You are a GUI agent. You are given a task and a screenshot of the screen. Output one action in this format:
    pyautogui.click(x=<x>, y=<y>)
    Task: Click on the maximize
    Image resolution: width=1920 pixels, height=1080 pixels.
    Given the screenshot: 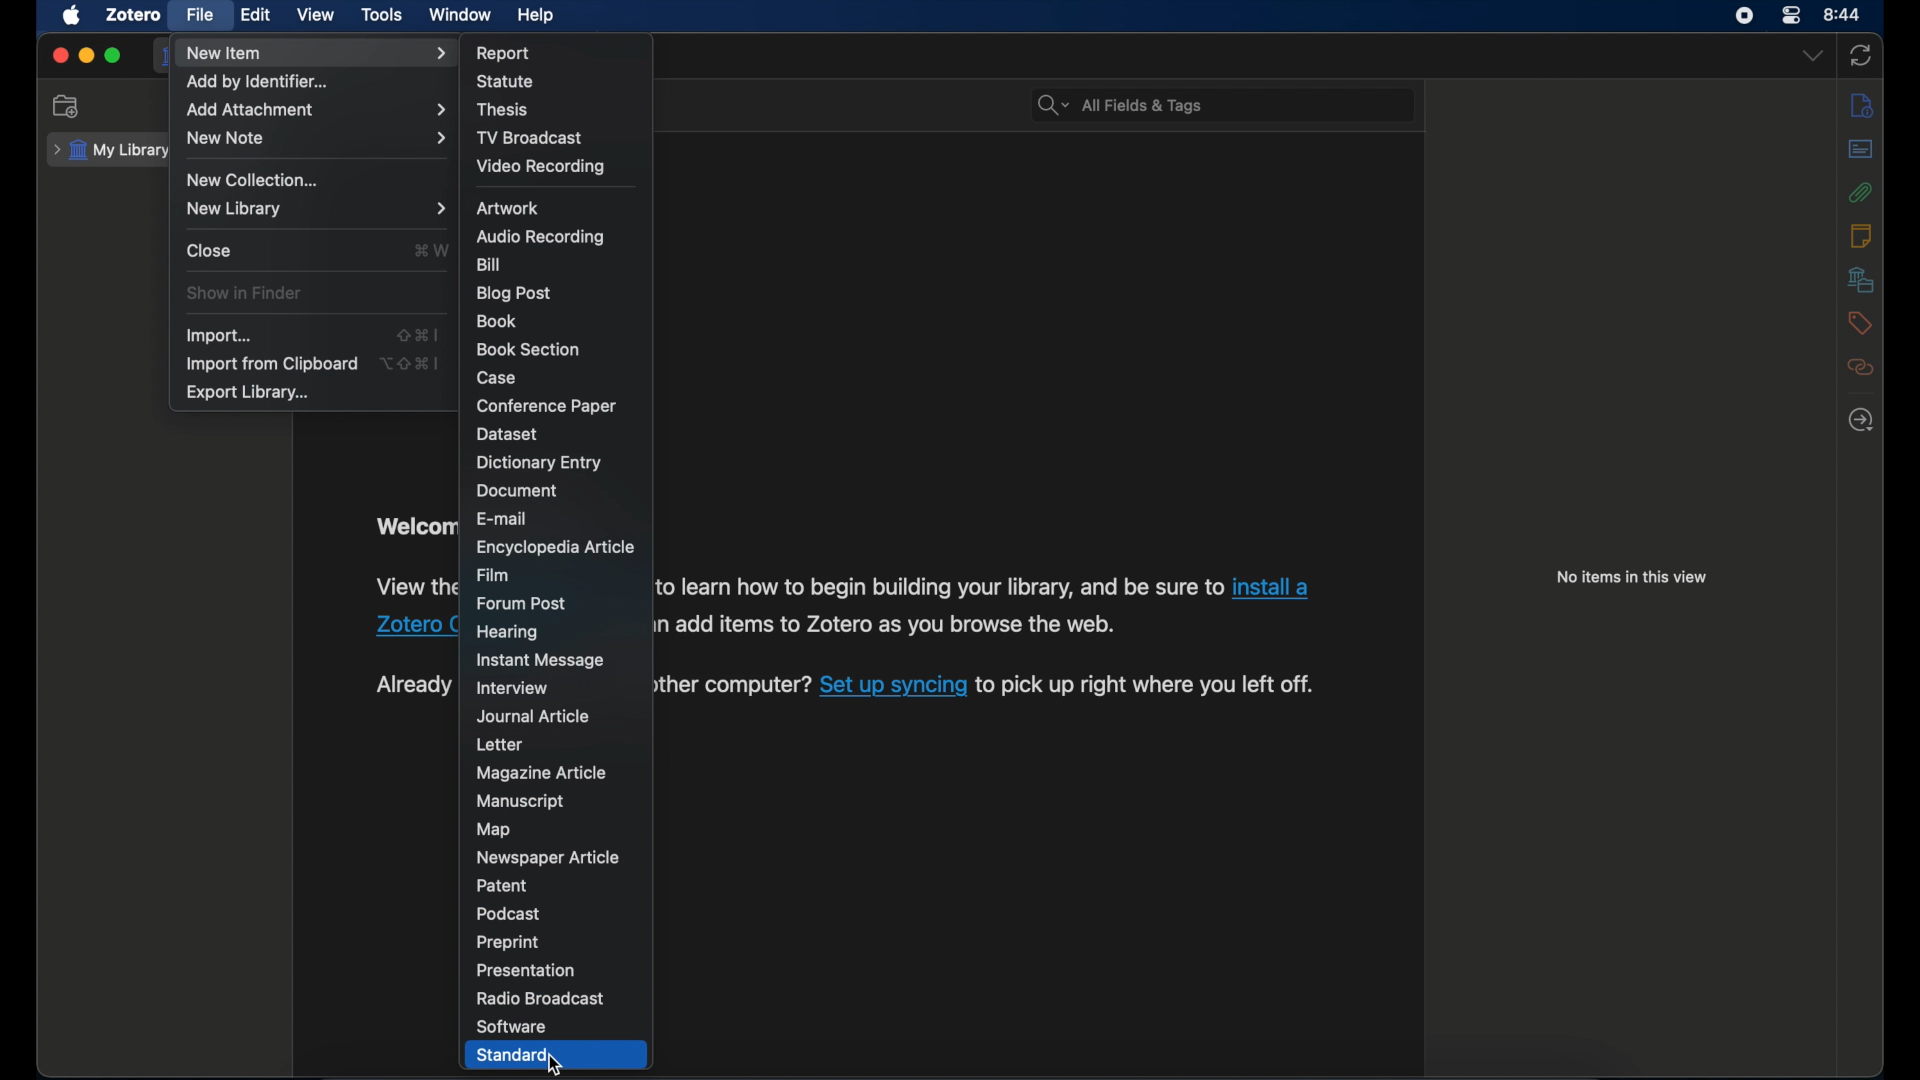 What is the action you would take?
    pyautogui.click(x=114, y=57)
    